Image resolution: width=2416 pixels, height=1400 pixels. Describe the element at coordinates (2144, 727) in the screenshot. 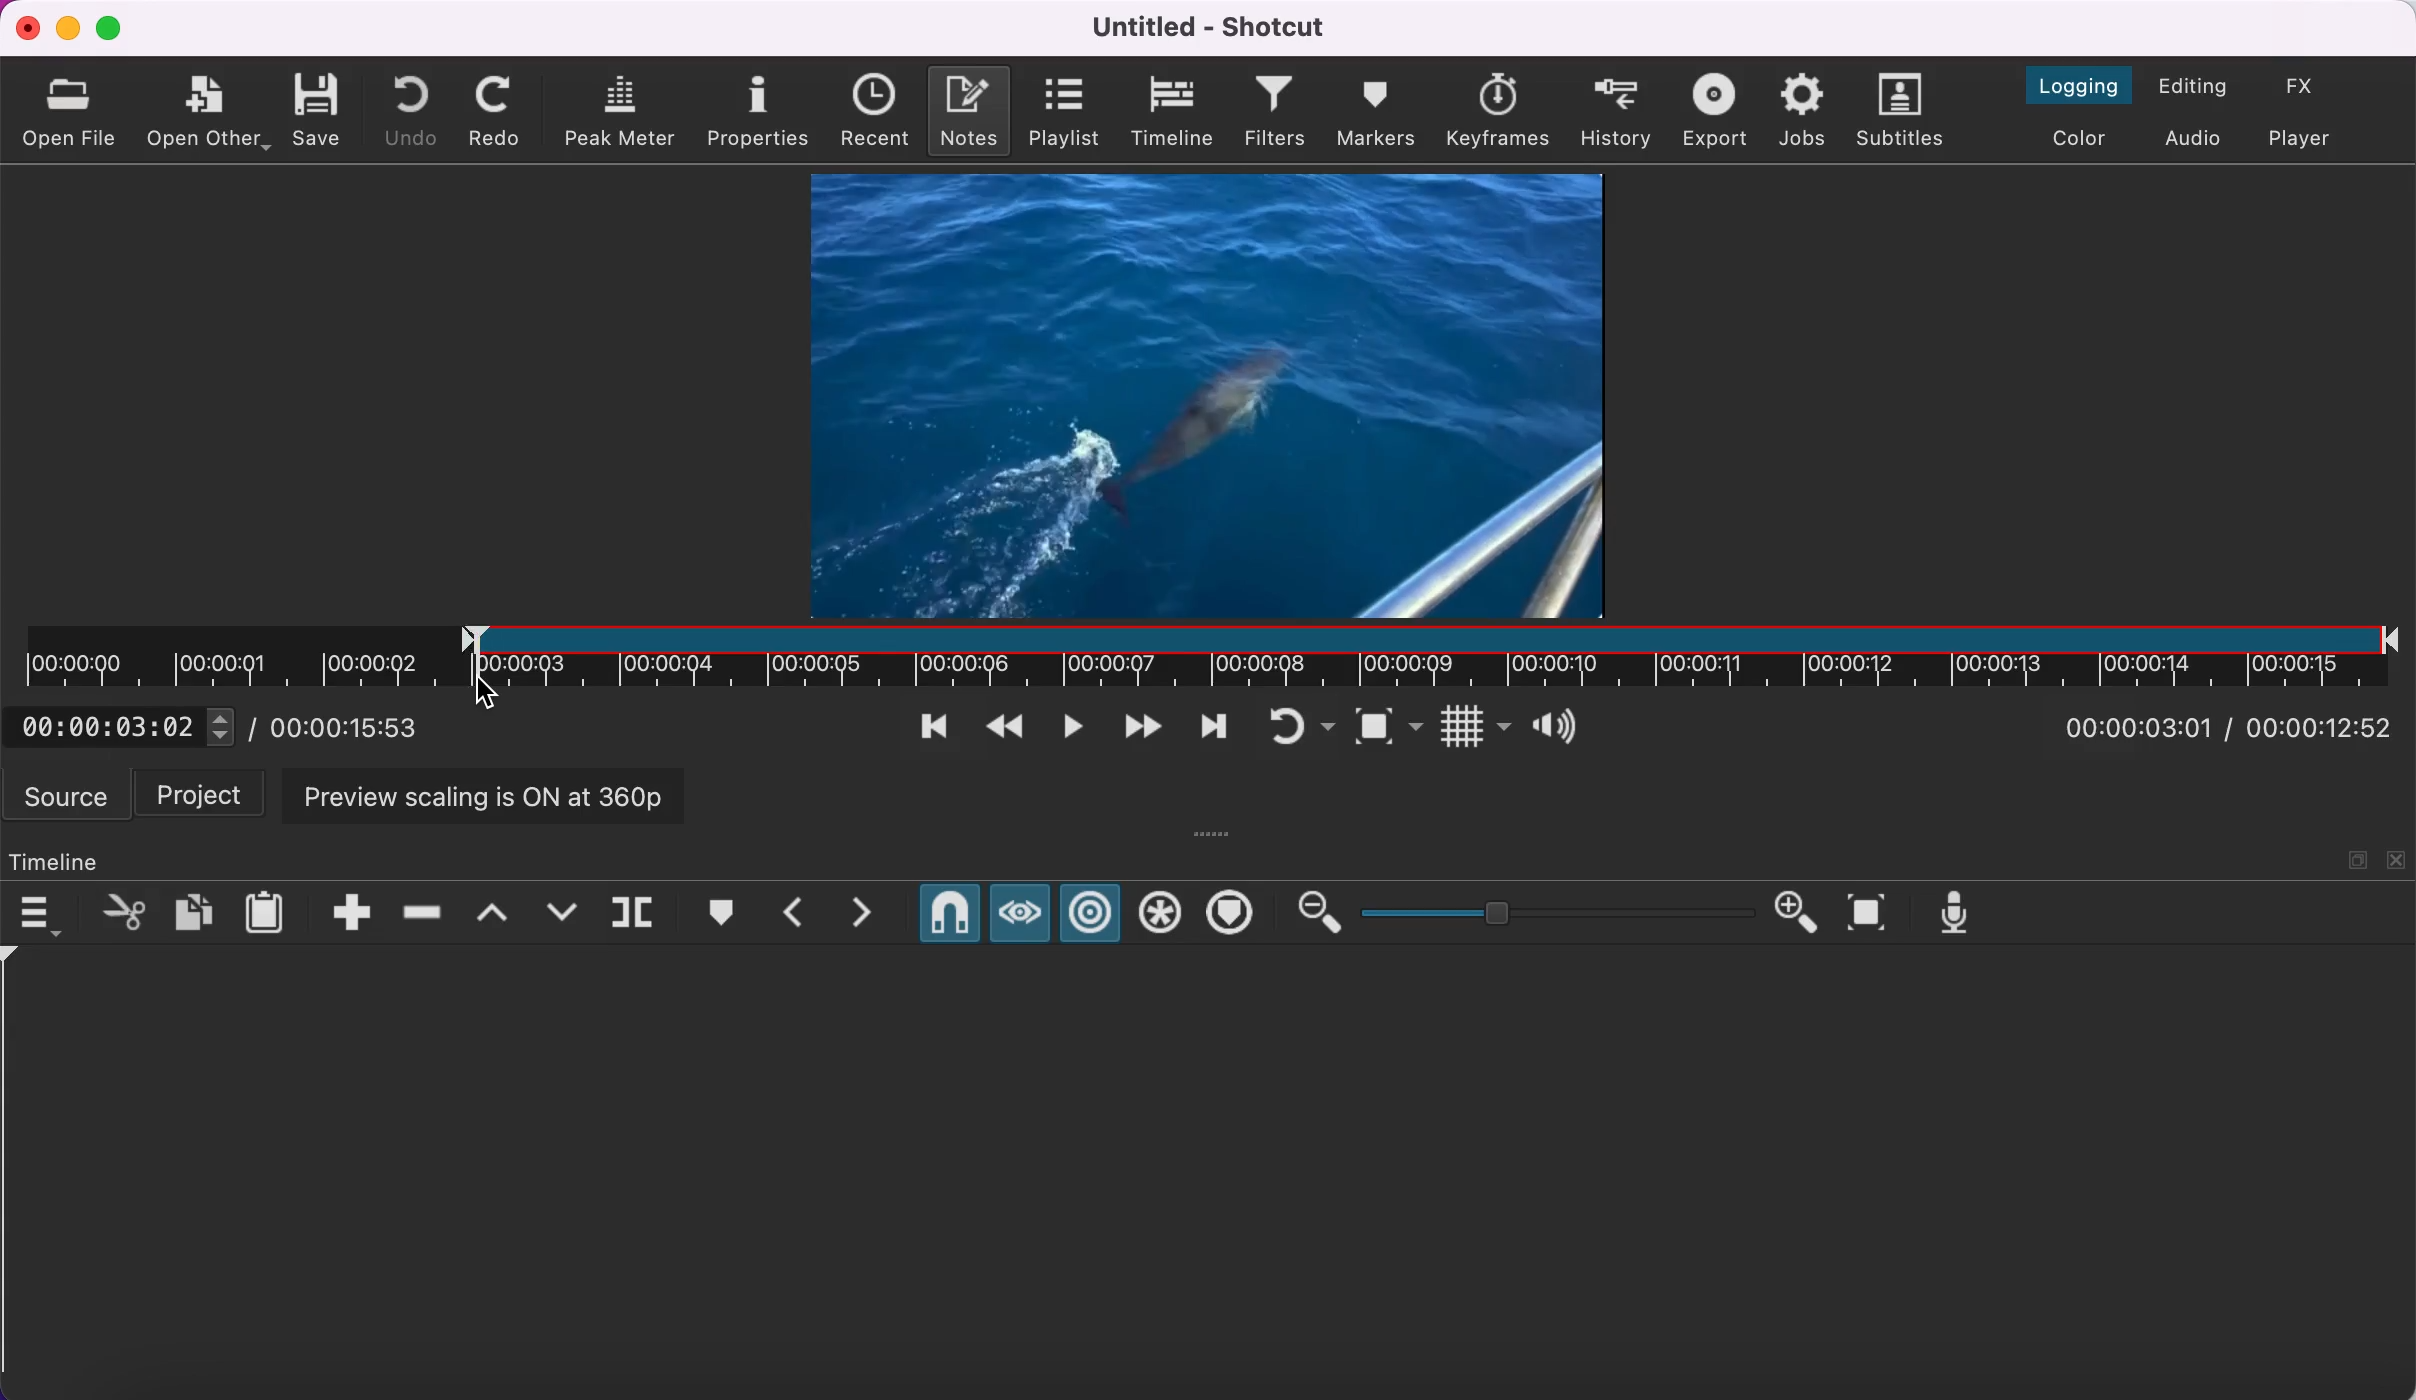

I see `current position` at that location.